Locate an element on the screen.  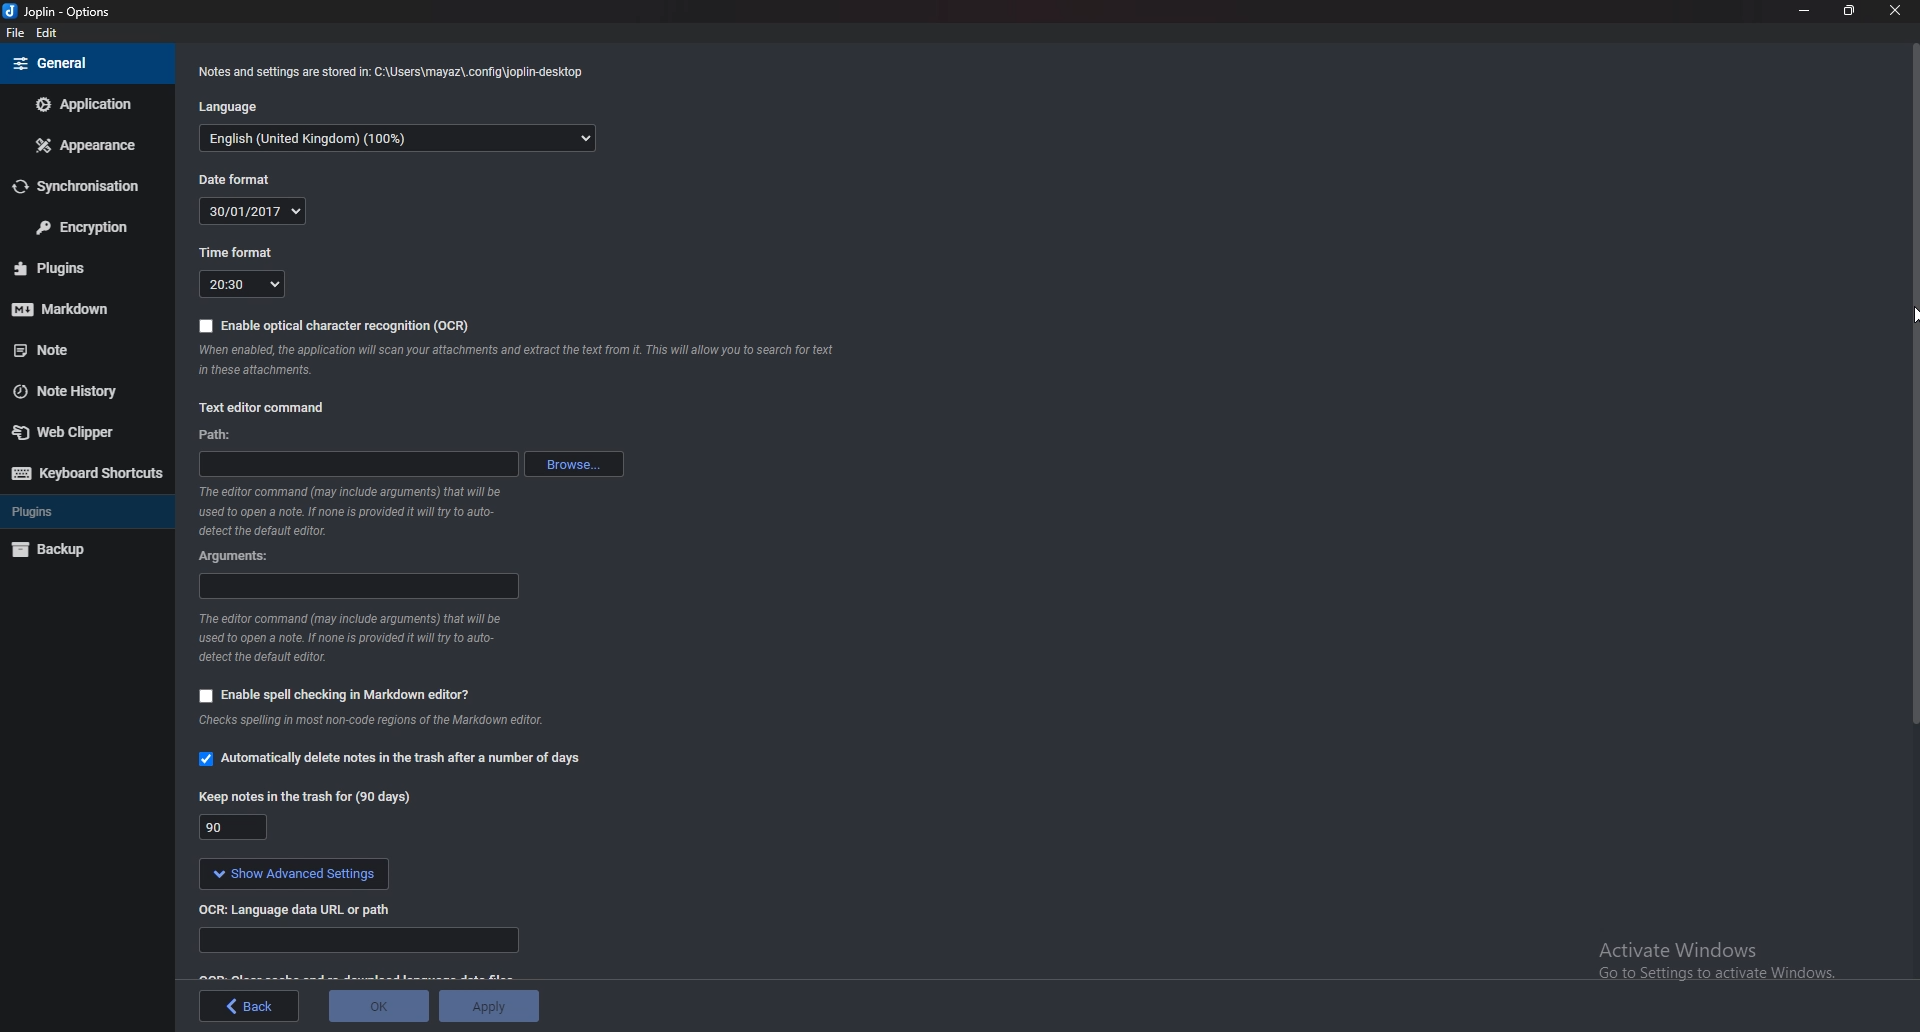
Synchronization is located at coordinates (84, 184).